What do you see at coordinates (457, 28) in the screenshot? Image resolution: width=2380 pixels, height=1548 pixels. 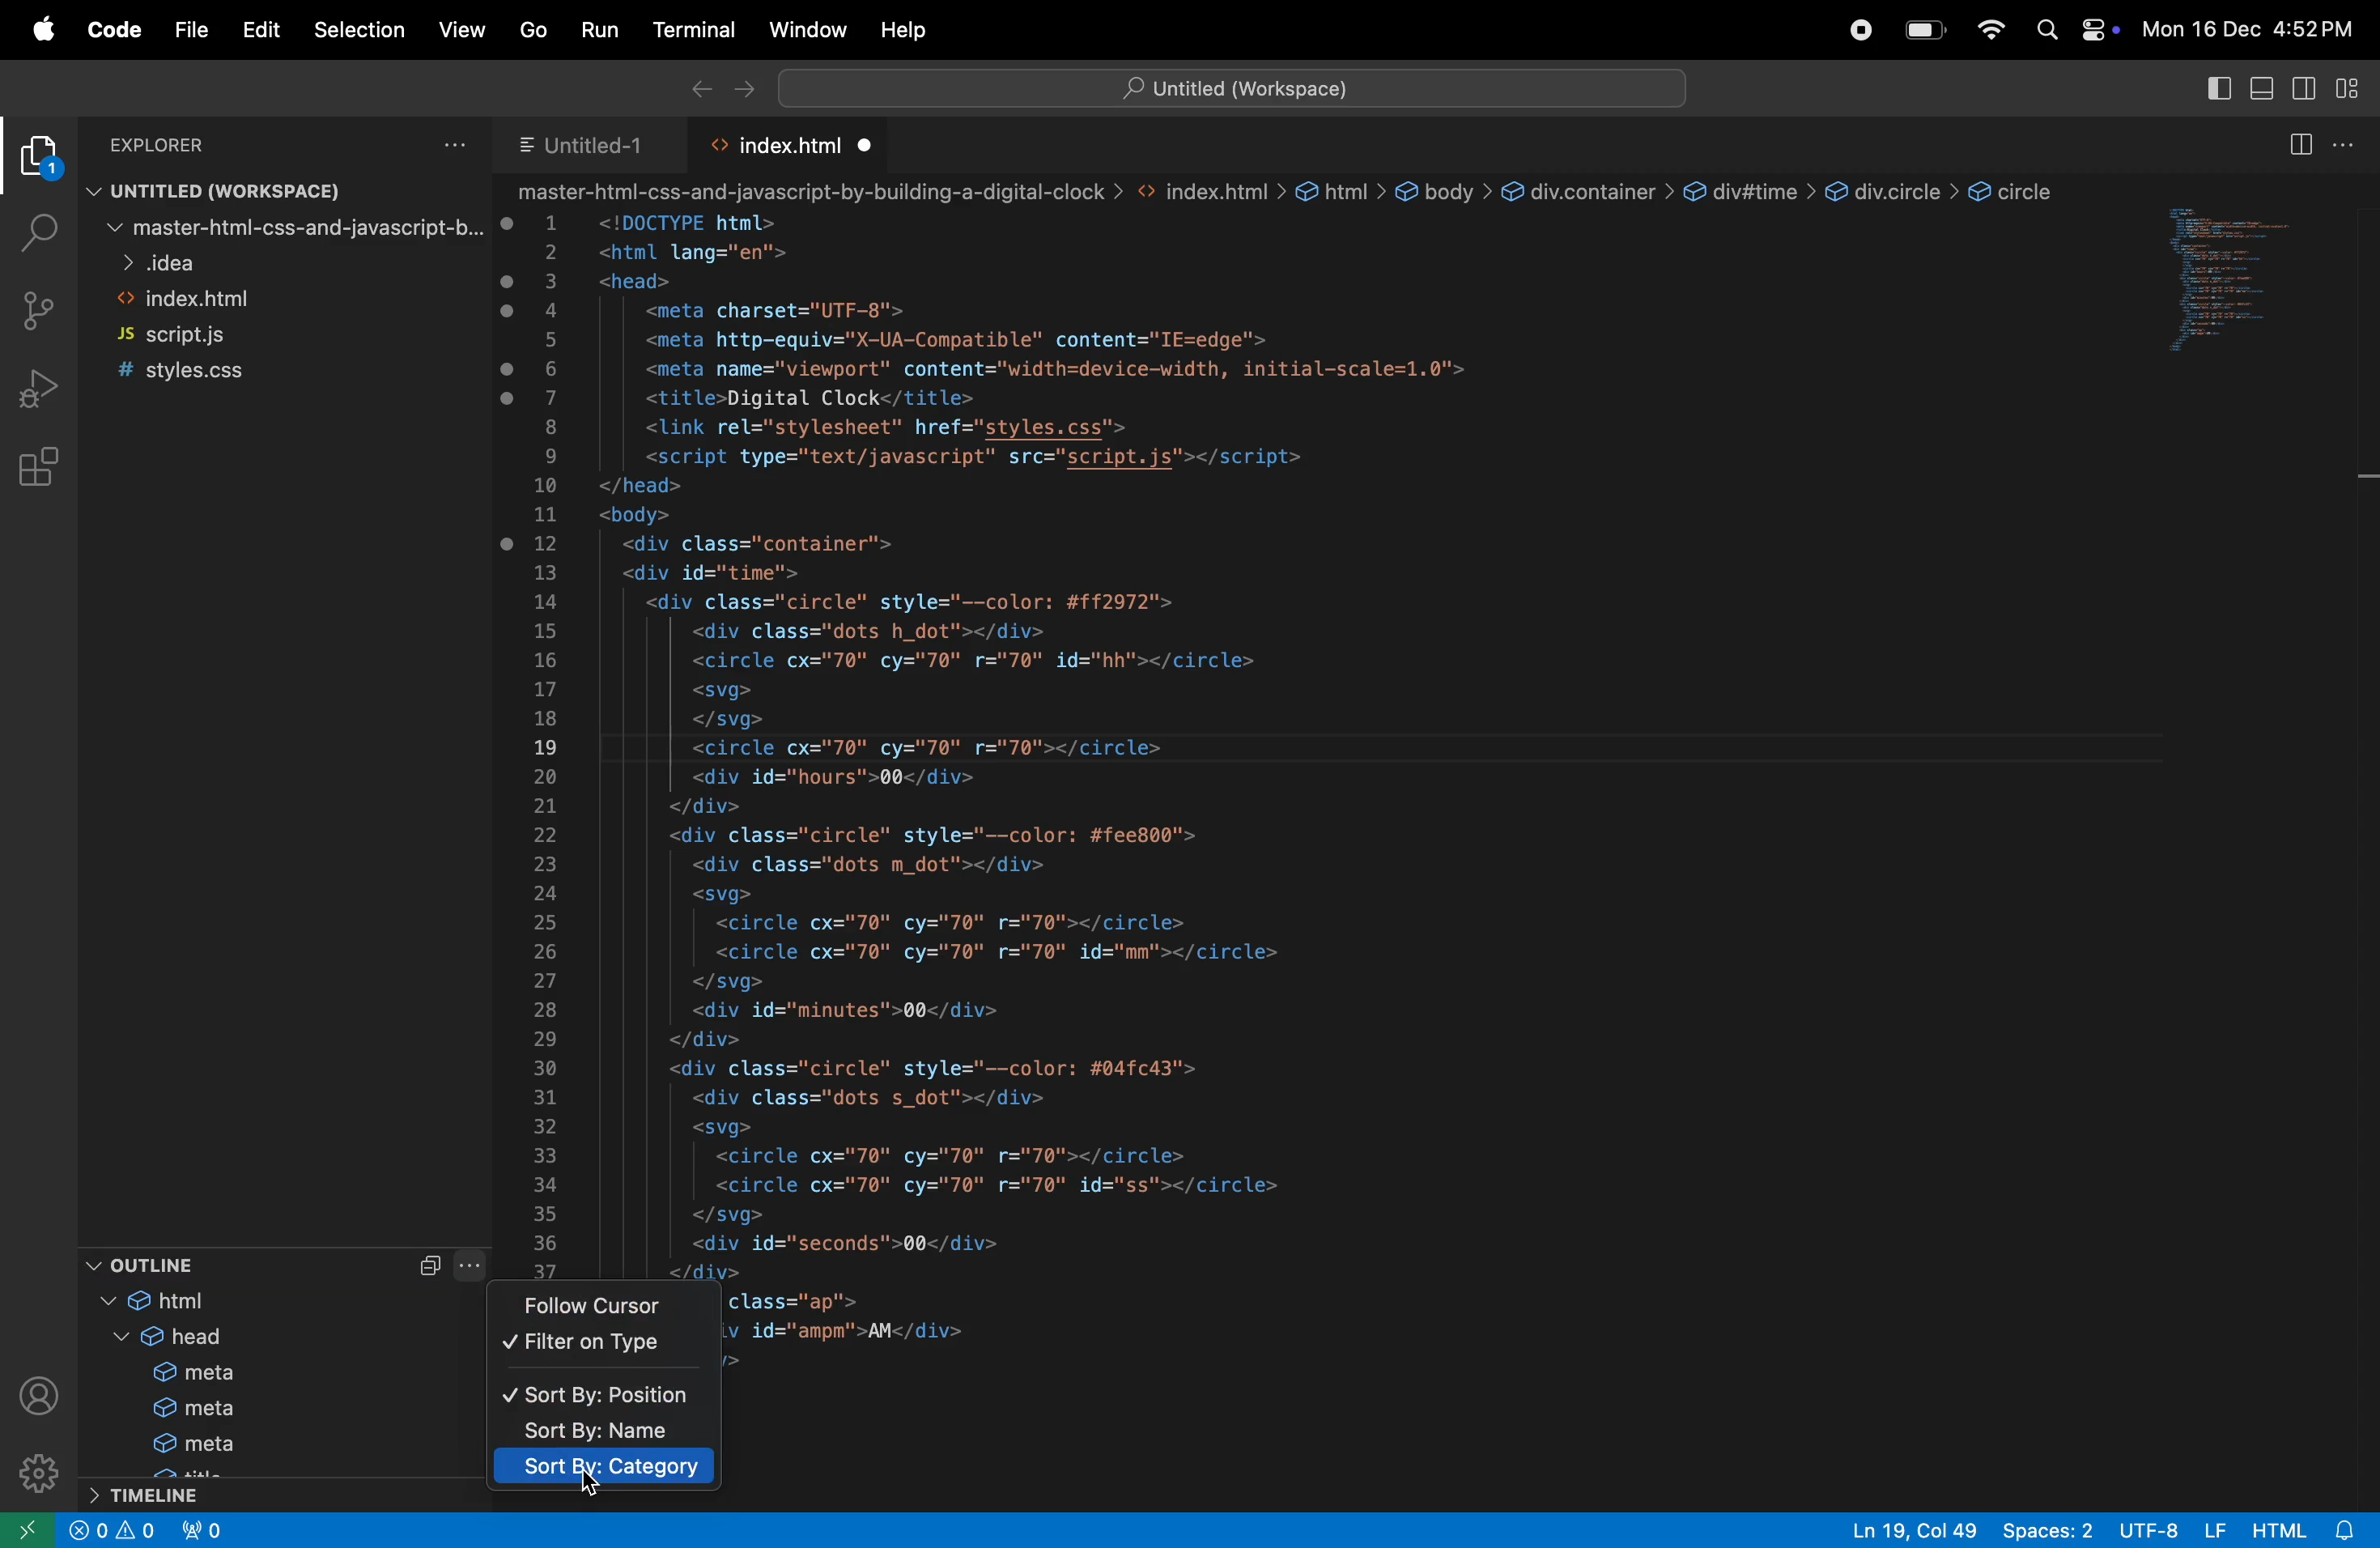 I see `view` at bounding box center [457, 28].